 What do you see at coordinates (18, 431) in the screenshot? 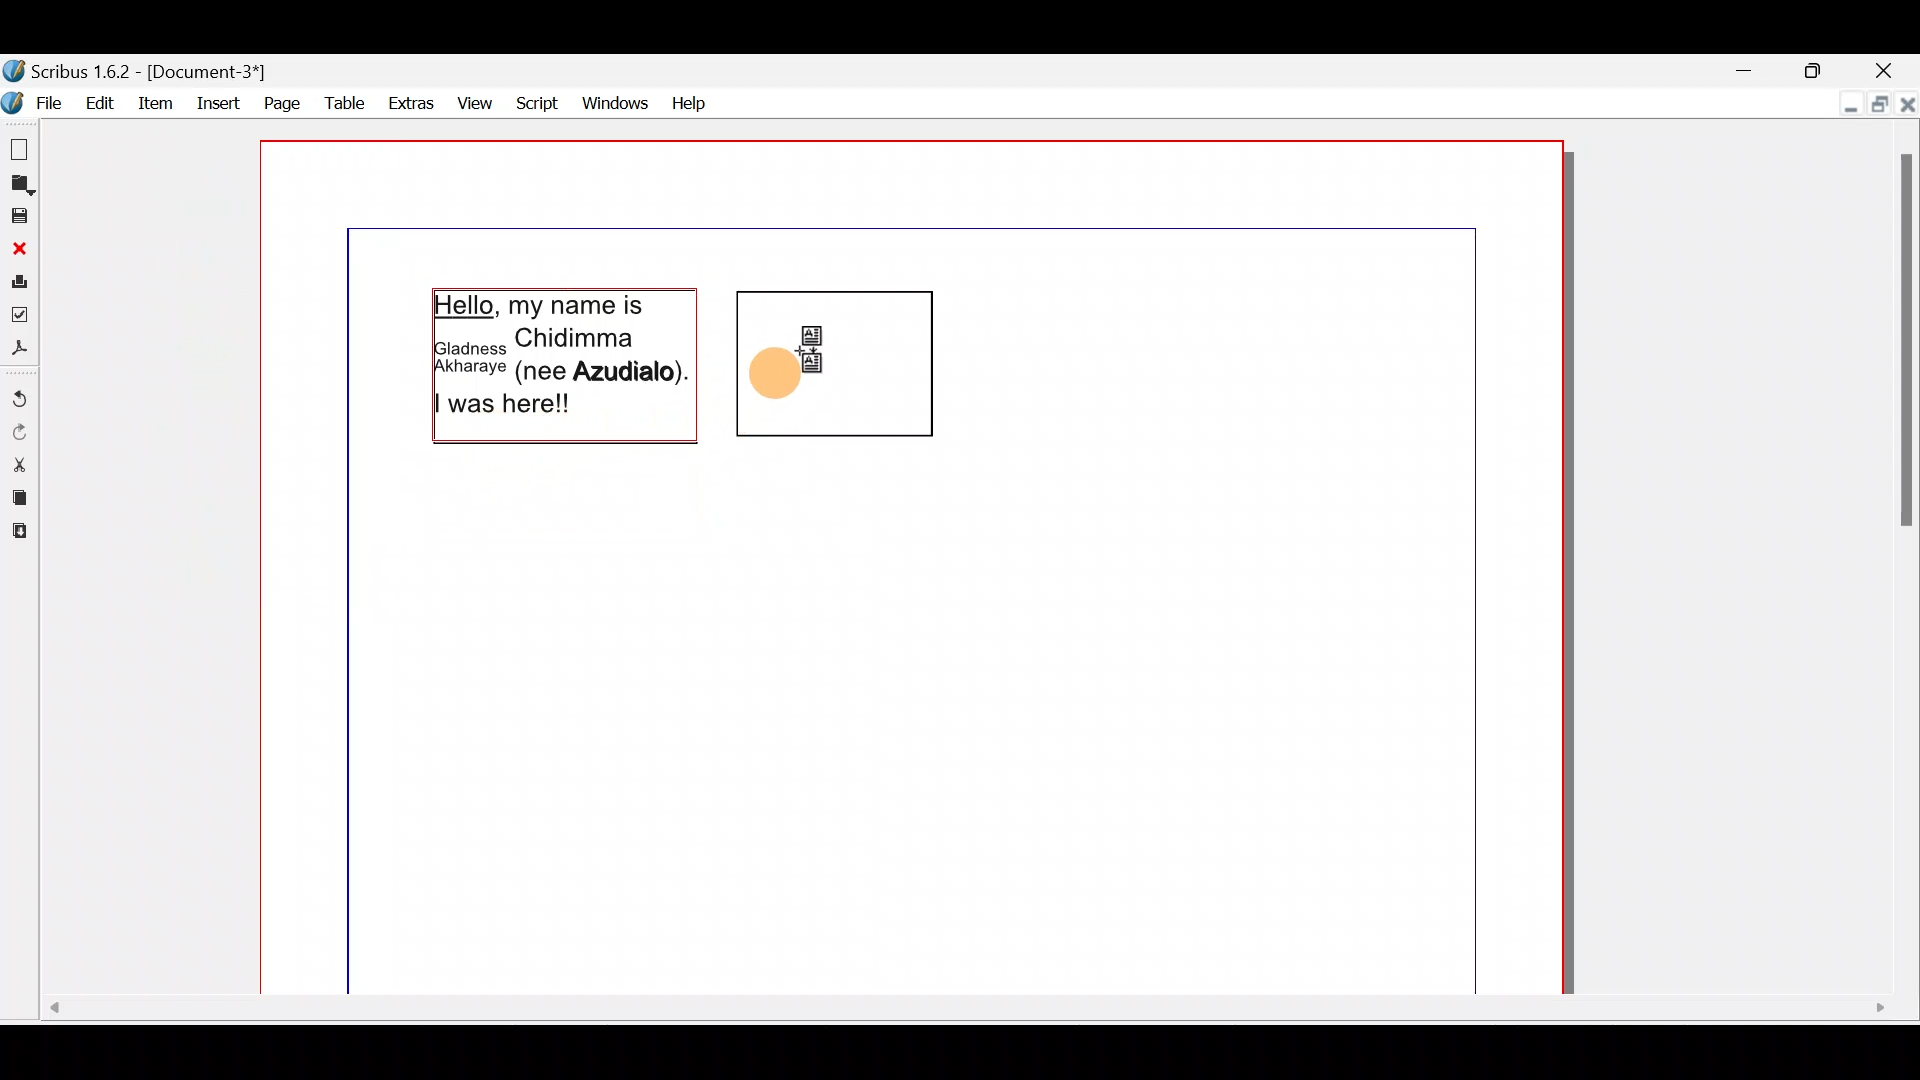
I see `Redo` at bounding box center [18, 431].